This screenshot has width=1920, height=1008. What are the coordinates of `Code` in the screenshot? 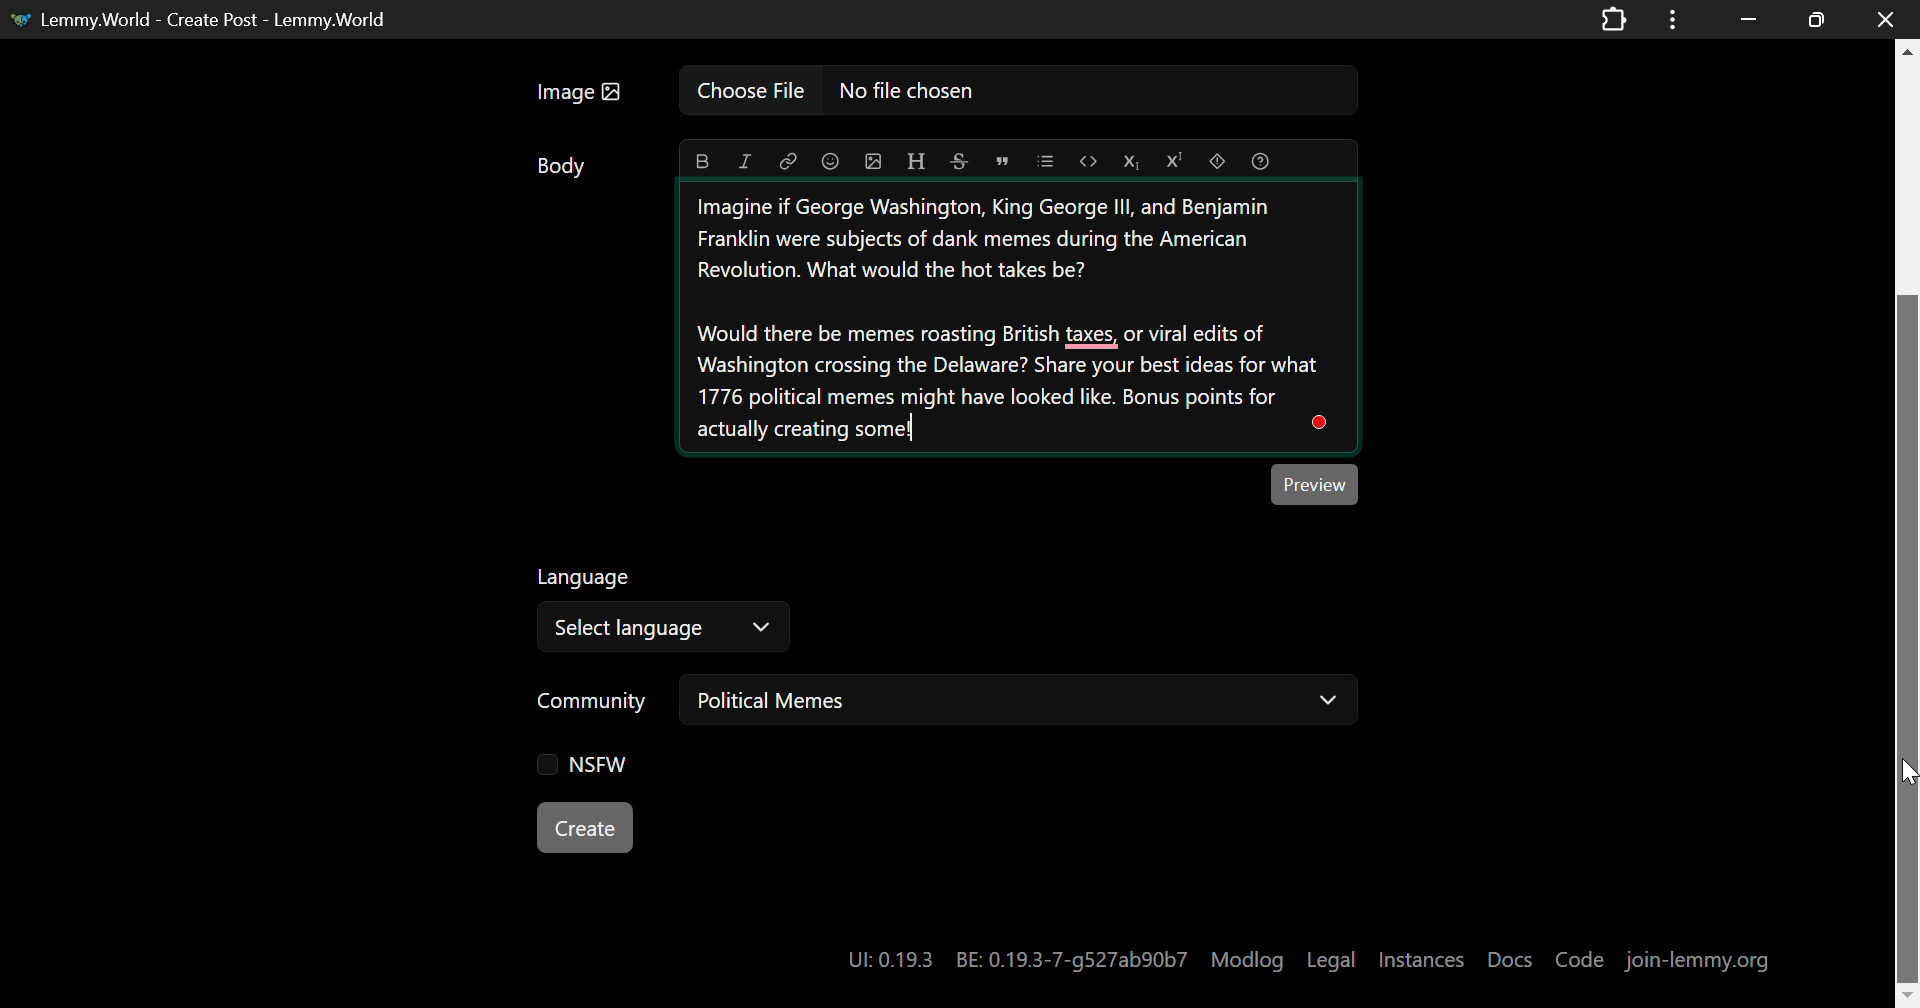 It's located at (1578, 961).